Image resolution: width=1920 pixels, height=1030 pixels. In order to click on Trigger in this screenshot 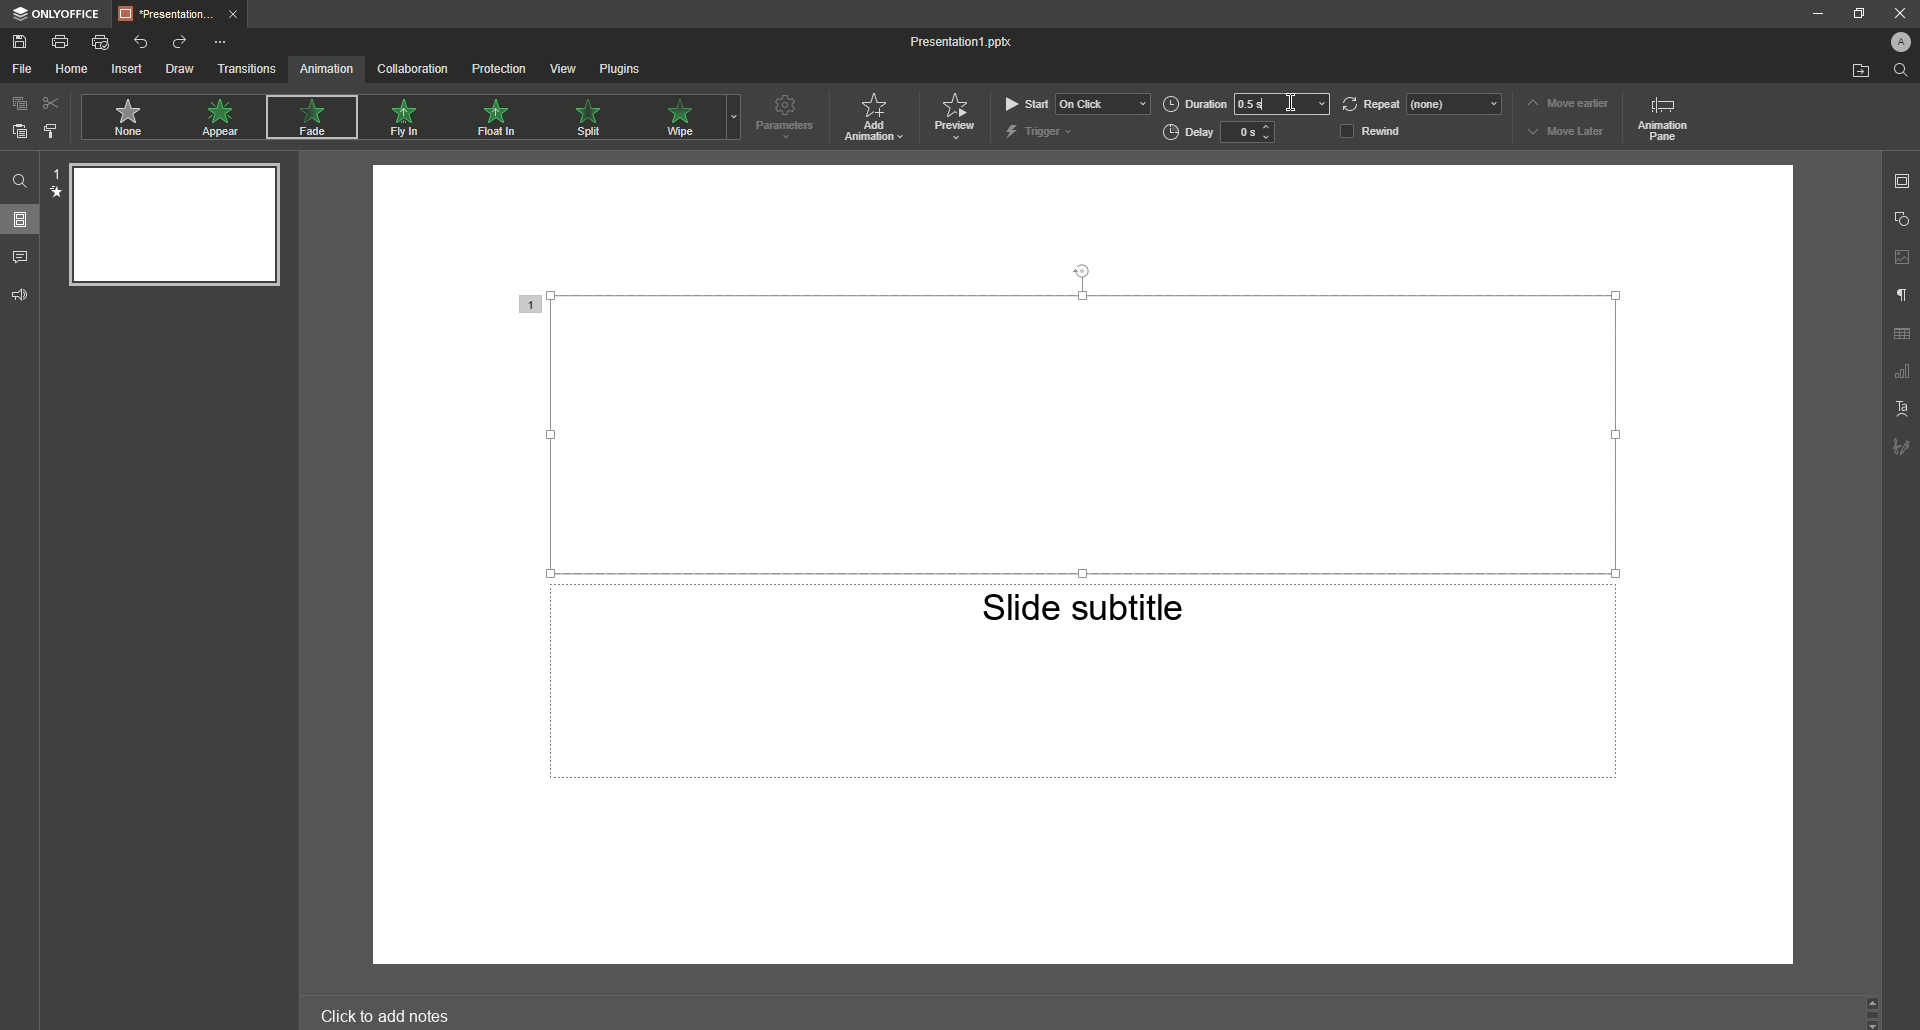, I will do `click(1040, 131)`.